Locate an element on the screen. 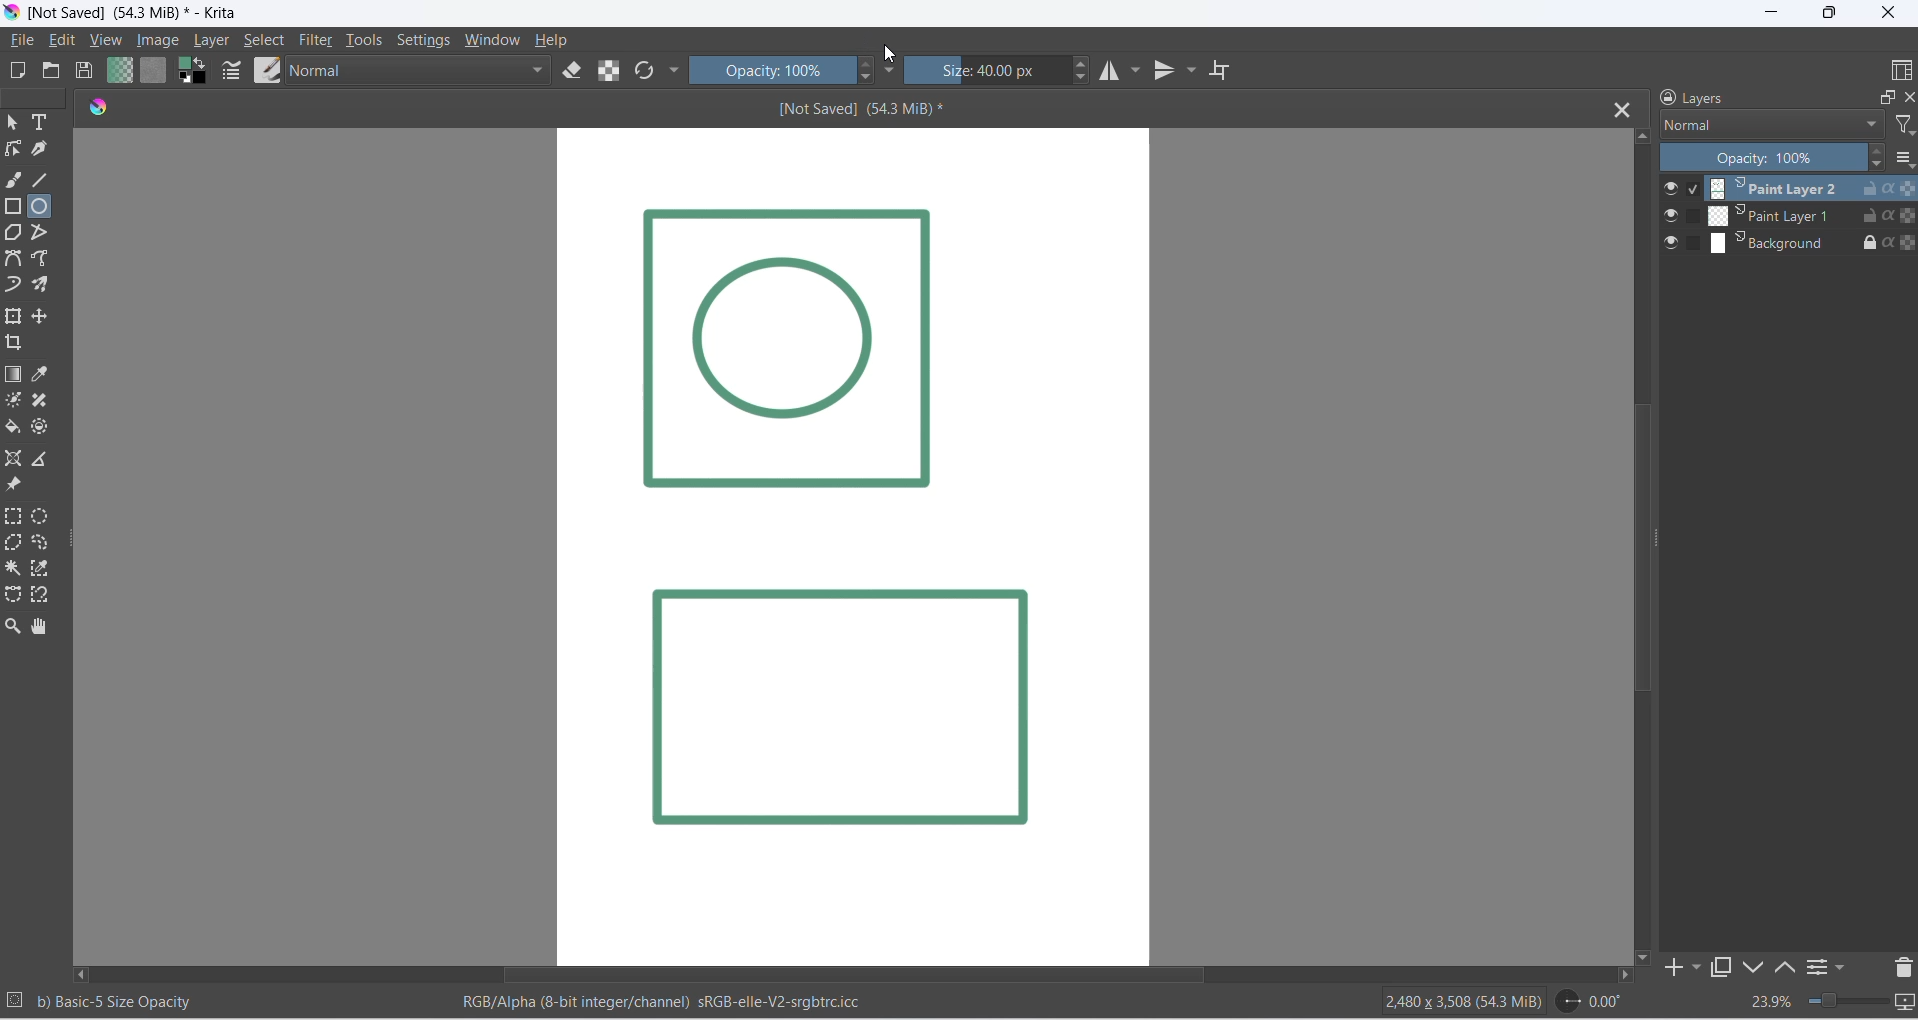  freehand path tool is located at coordinates (47, 259).